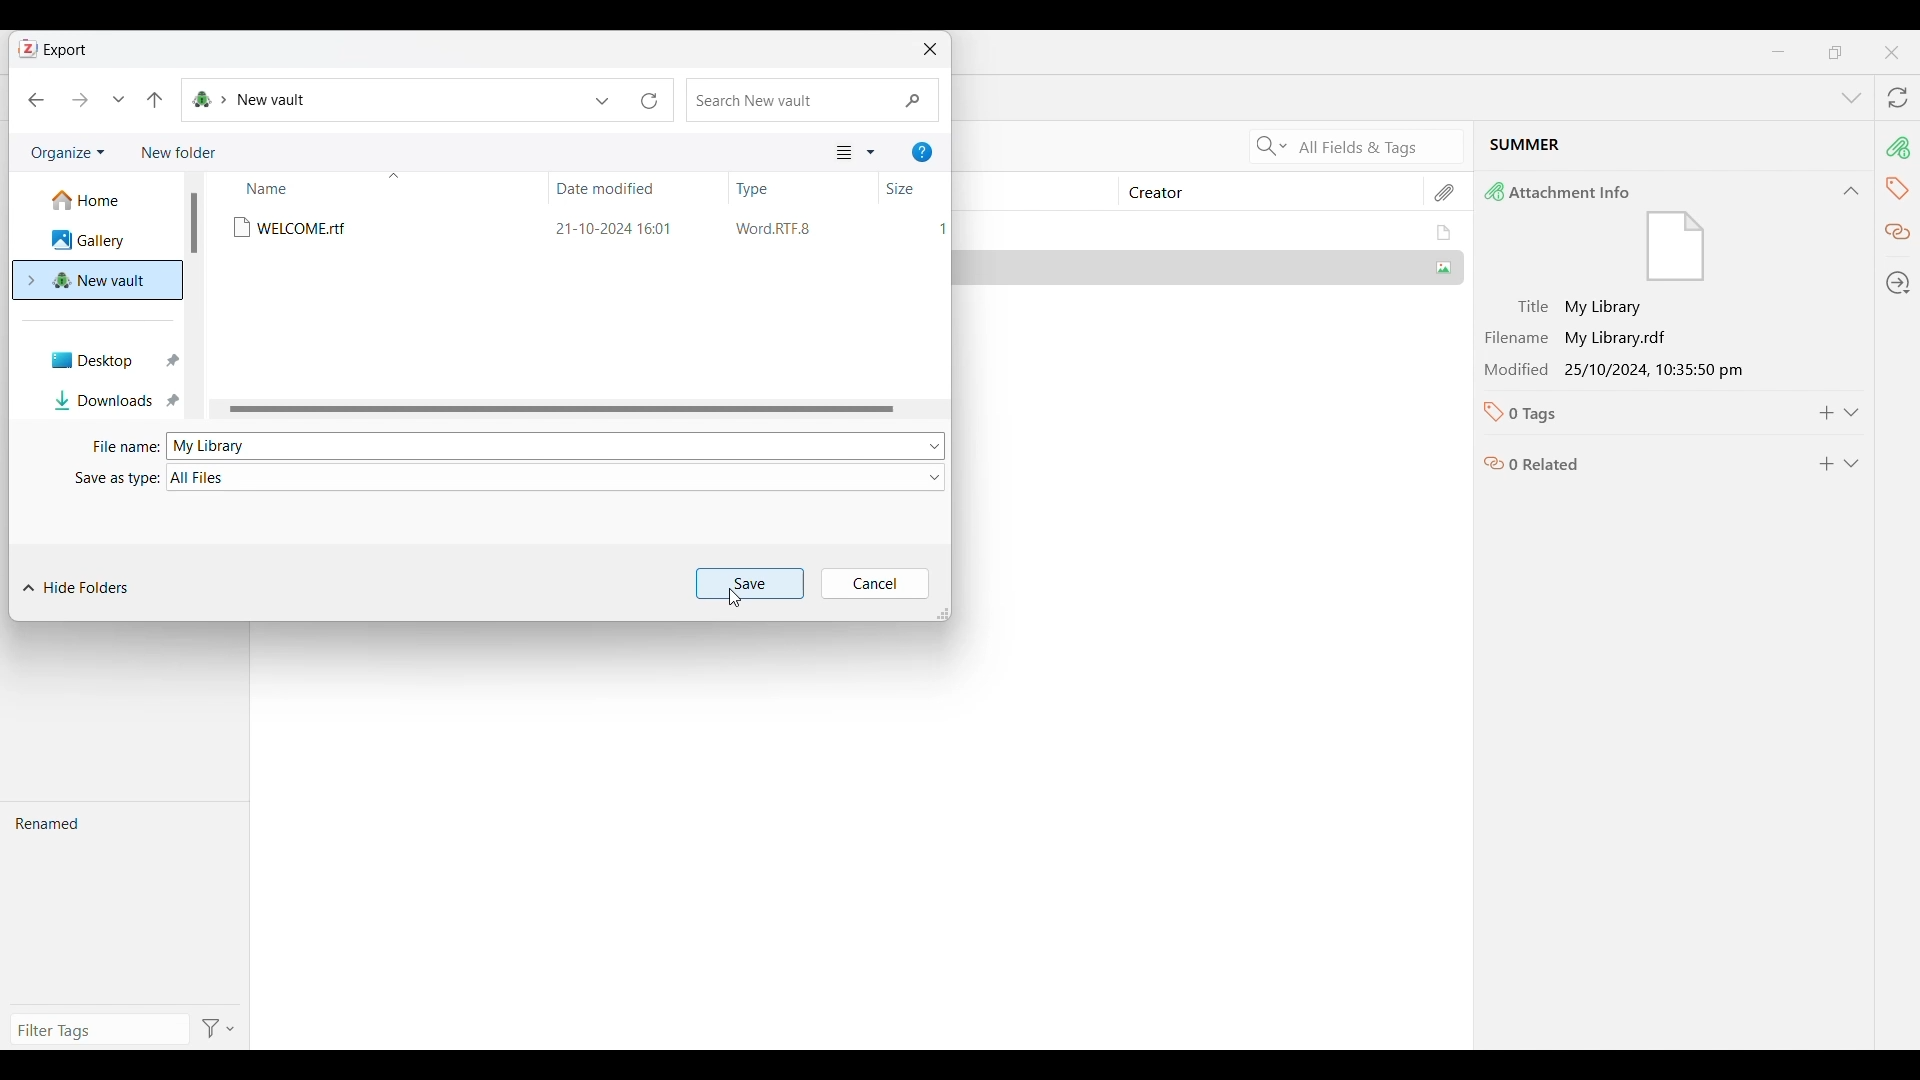 This screenshot has height=1080, width=1920. What do you see at coordinates (923, 153) in the screenshot?
I see `Get help` at bounding box center [923, 153].